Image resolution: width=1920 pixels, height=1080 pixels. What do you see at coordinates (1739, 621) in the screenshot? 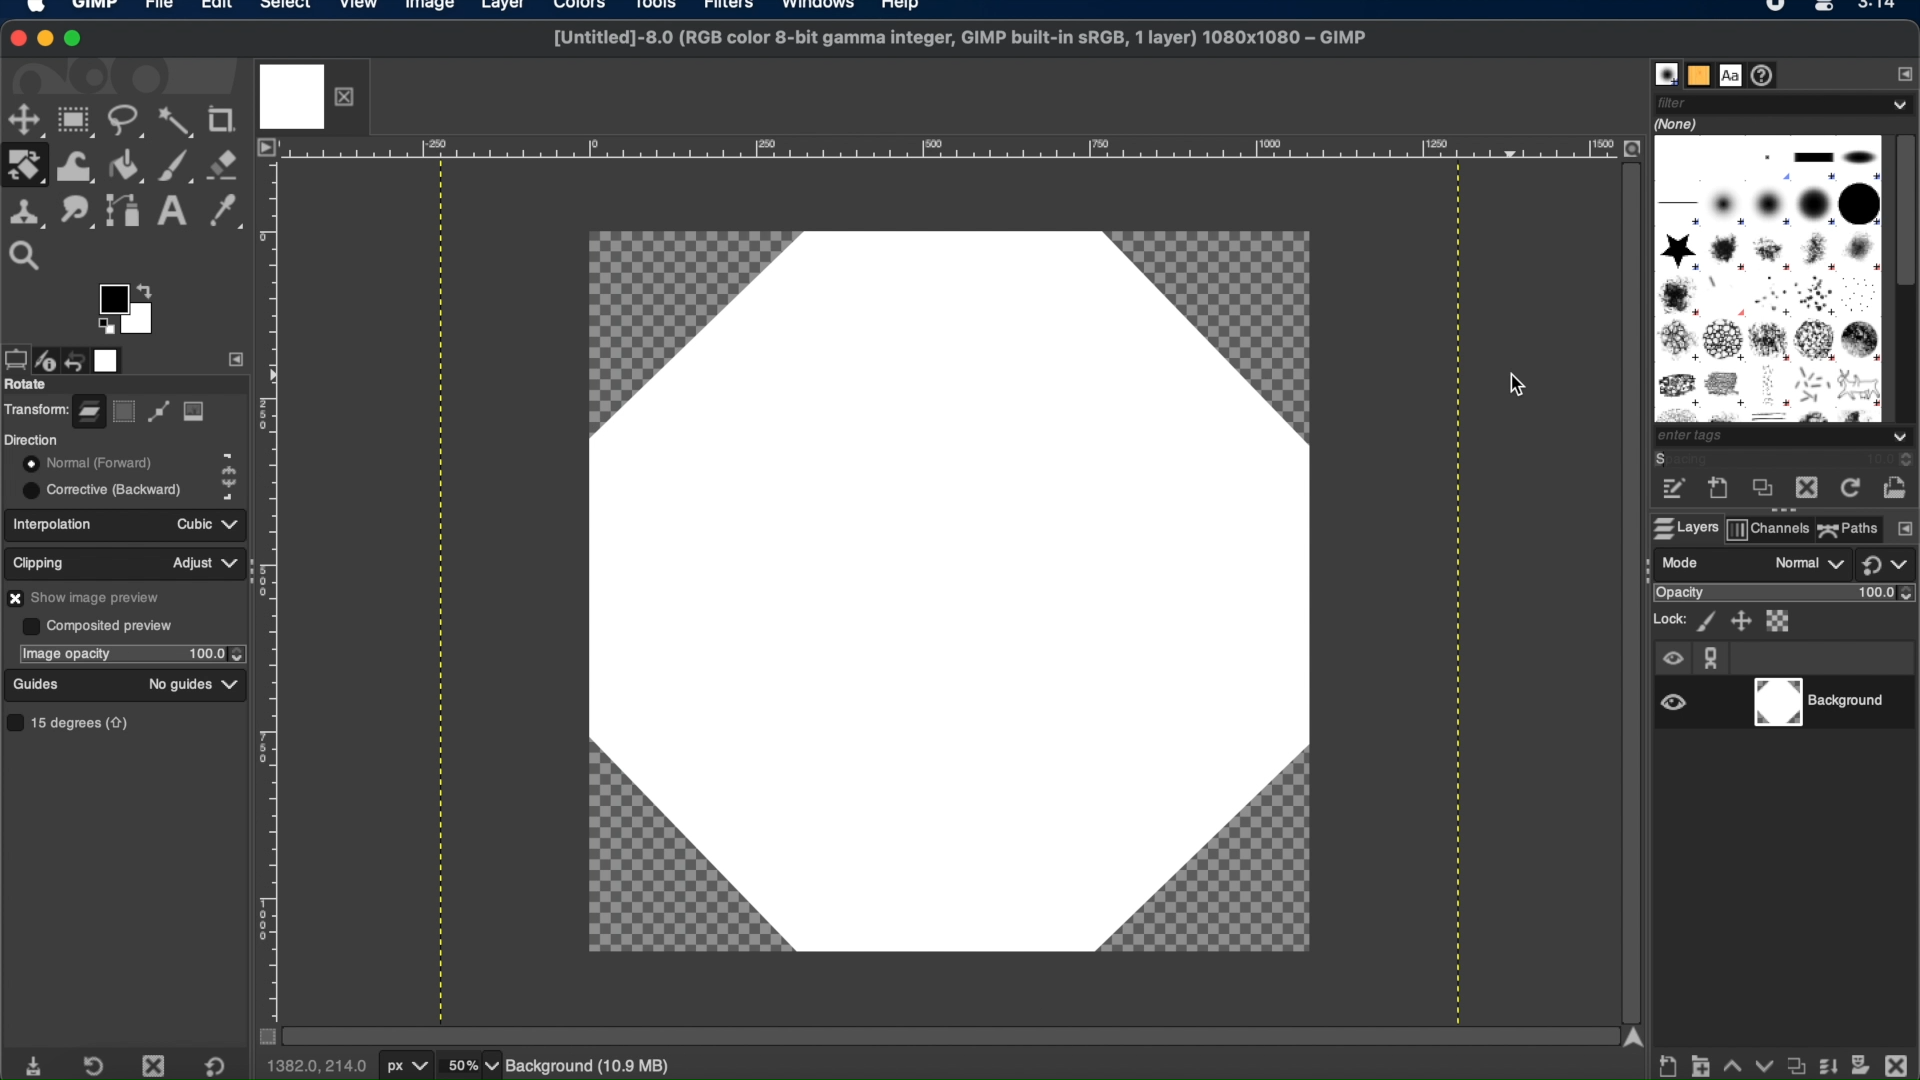
I see `lock position ans size` at bounding box center [1739, 621].